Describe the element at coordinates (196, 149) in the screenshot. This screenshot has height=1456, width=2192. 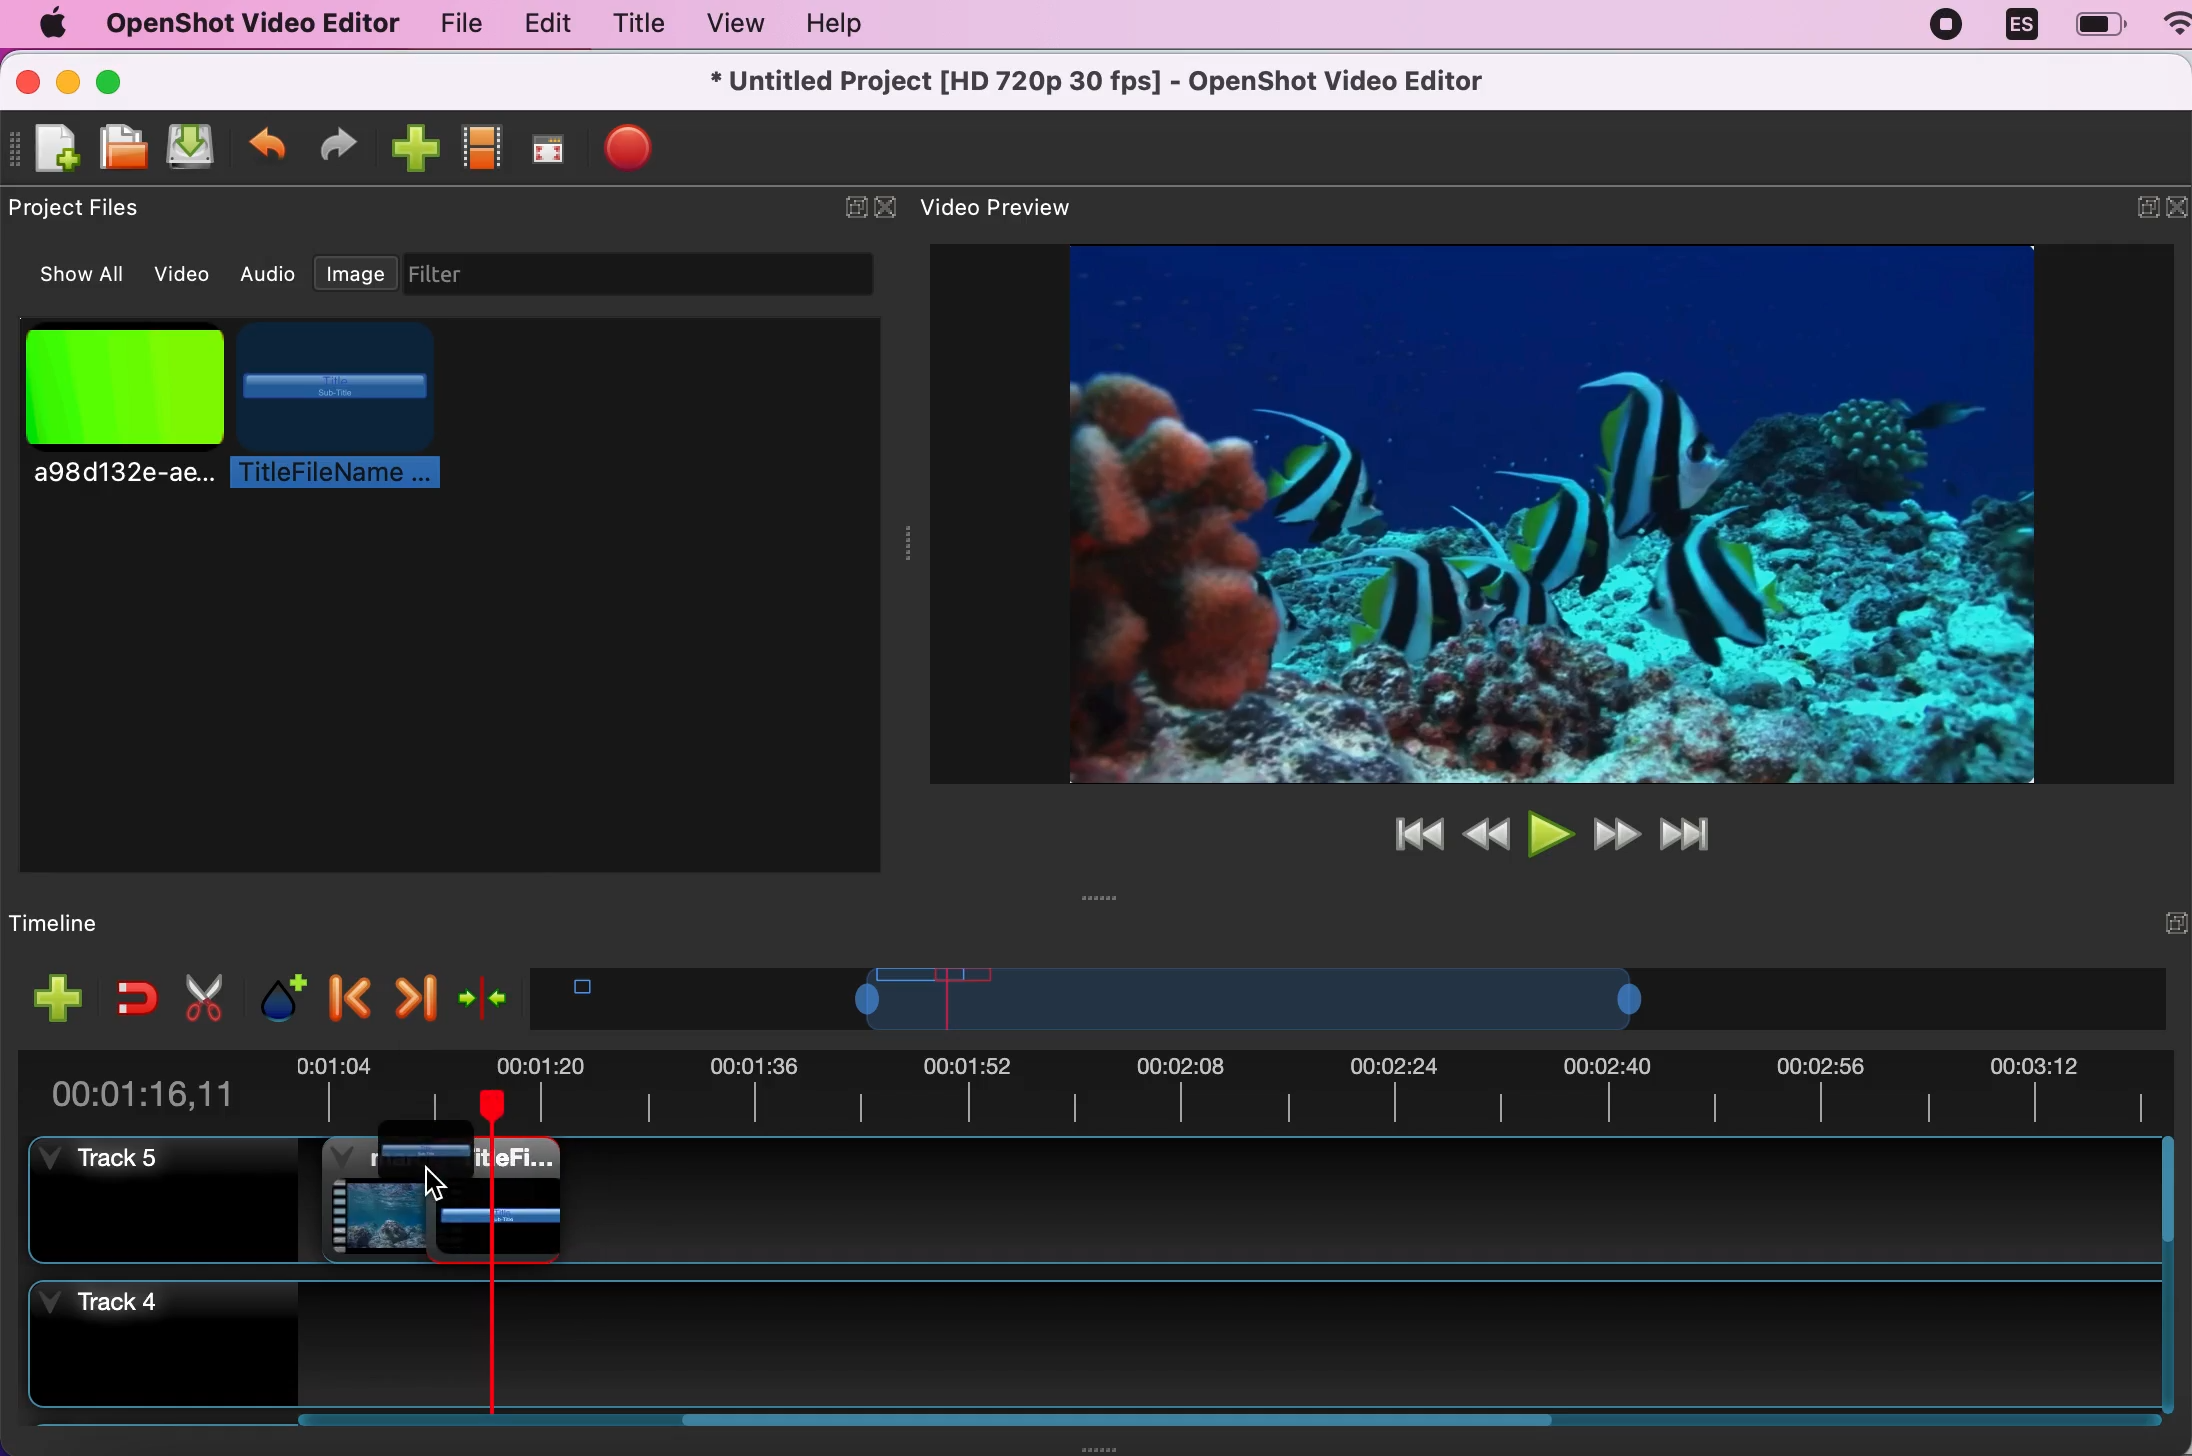
I see `save file` at that location.